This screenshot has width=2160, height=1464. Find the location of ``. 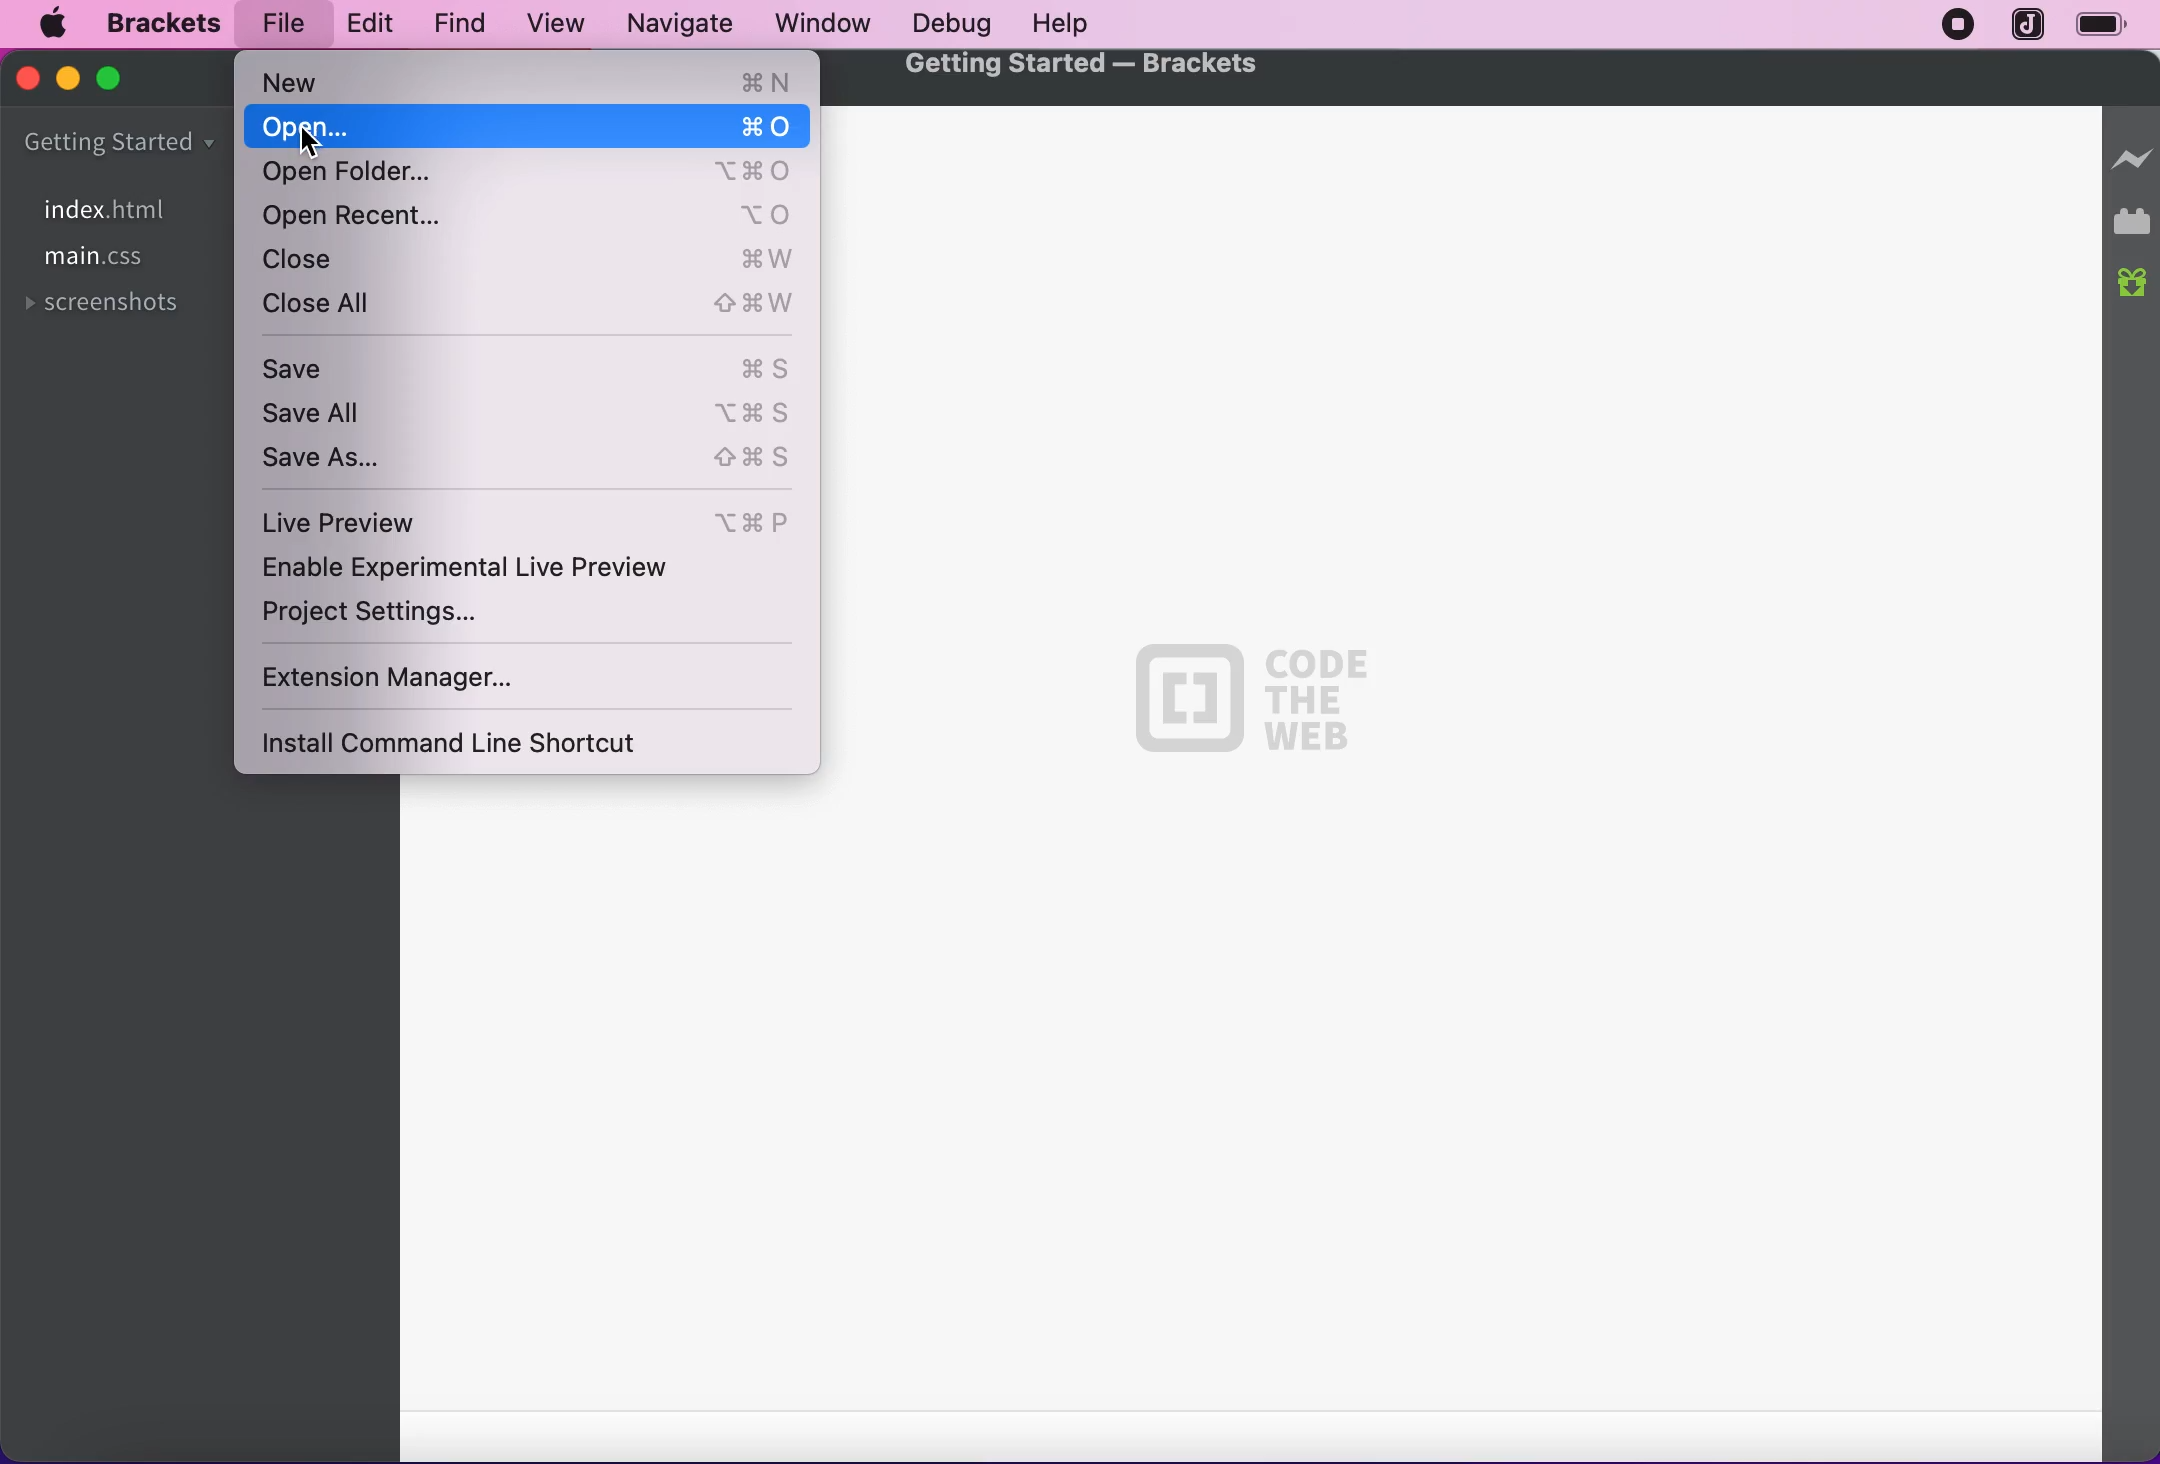

 is located at coordinates (529, 260).